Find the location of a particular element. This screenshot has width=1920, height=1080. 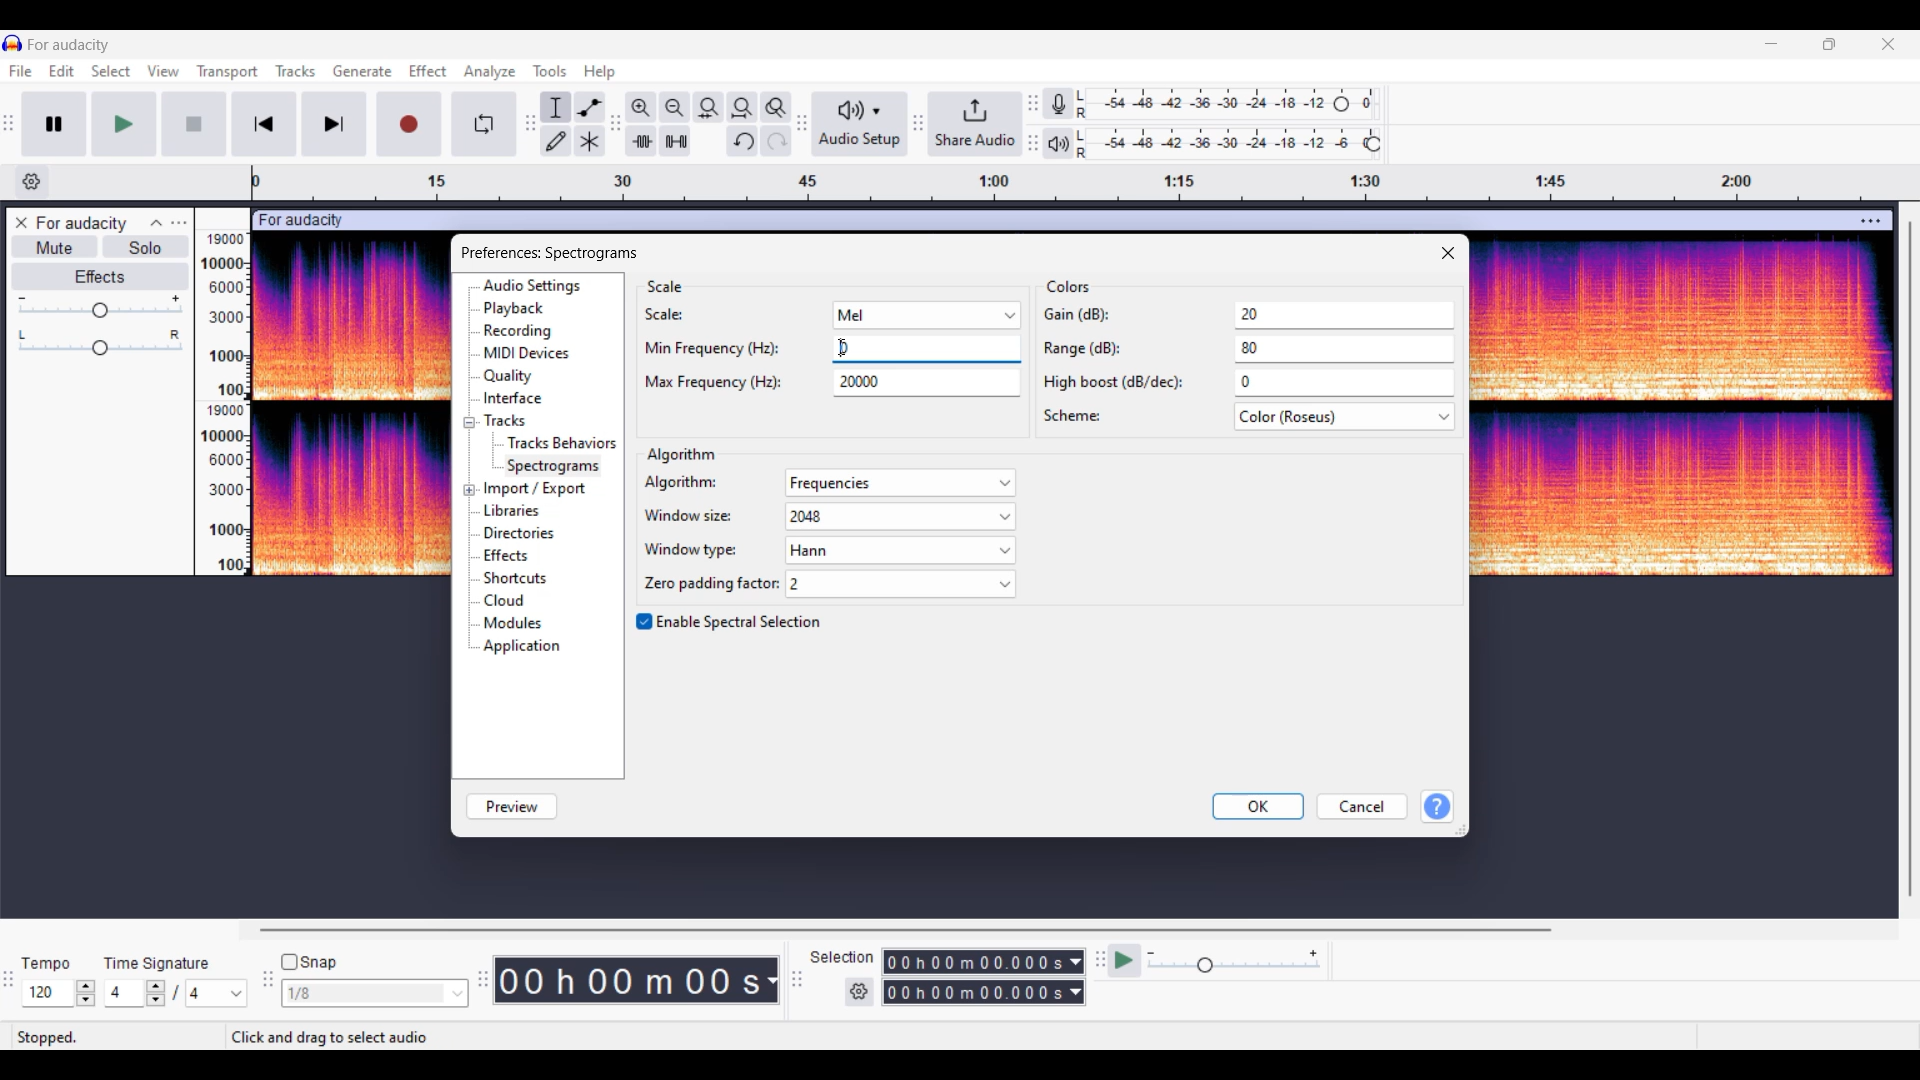

interface is located at coordinates (520, 400).